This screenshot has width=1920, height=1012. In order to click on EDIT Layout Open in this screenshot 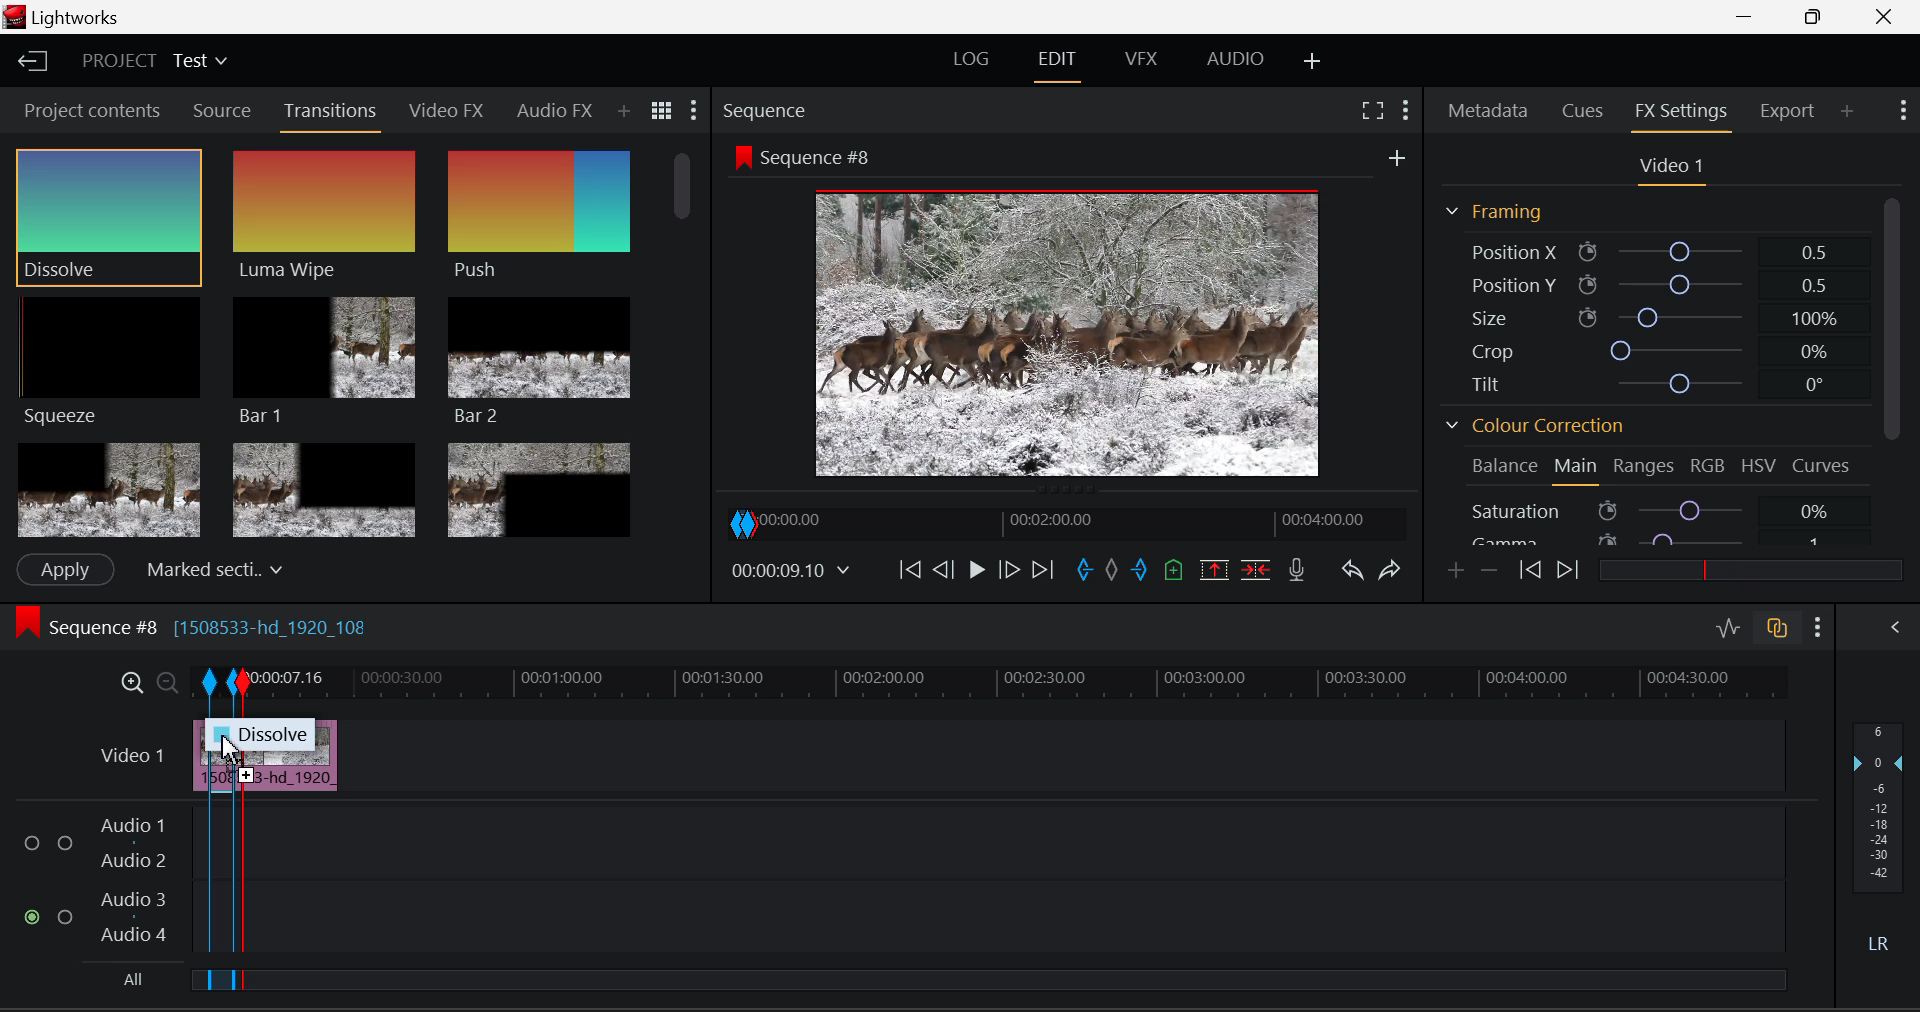, I will do `click(1057, 63)`.